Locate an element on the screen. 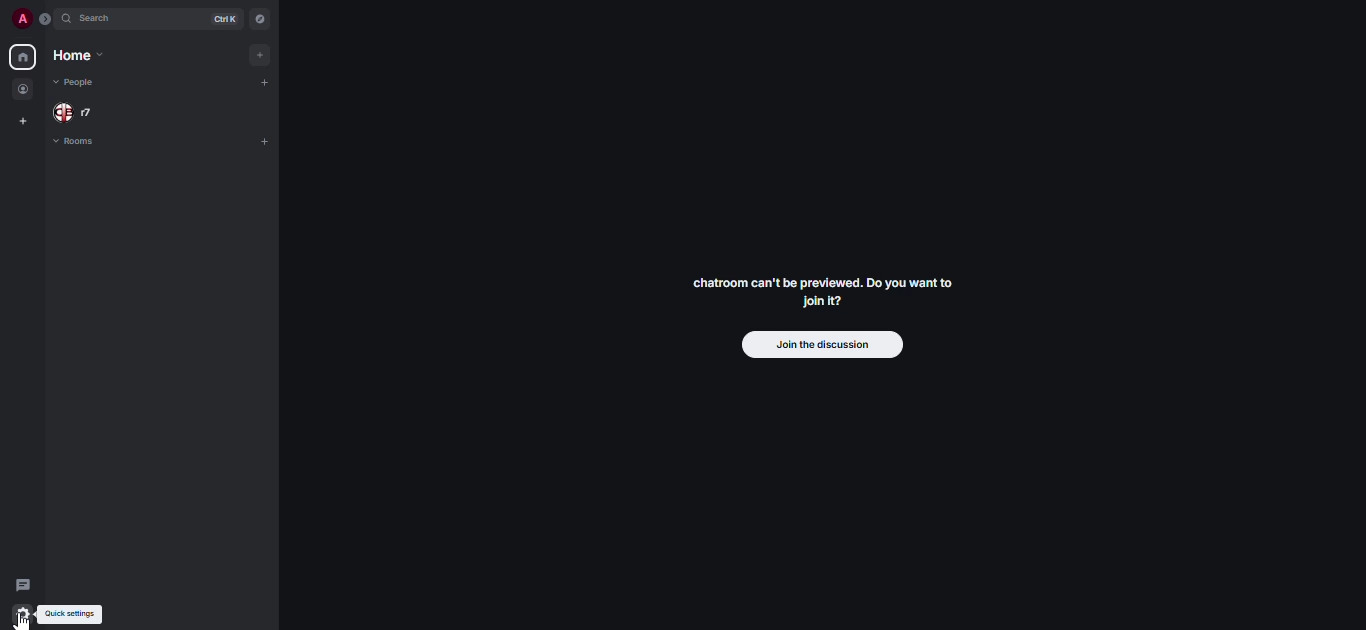 This screenshot has width=1366, height=630. people is located at coordinates (24, 90).